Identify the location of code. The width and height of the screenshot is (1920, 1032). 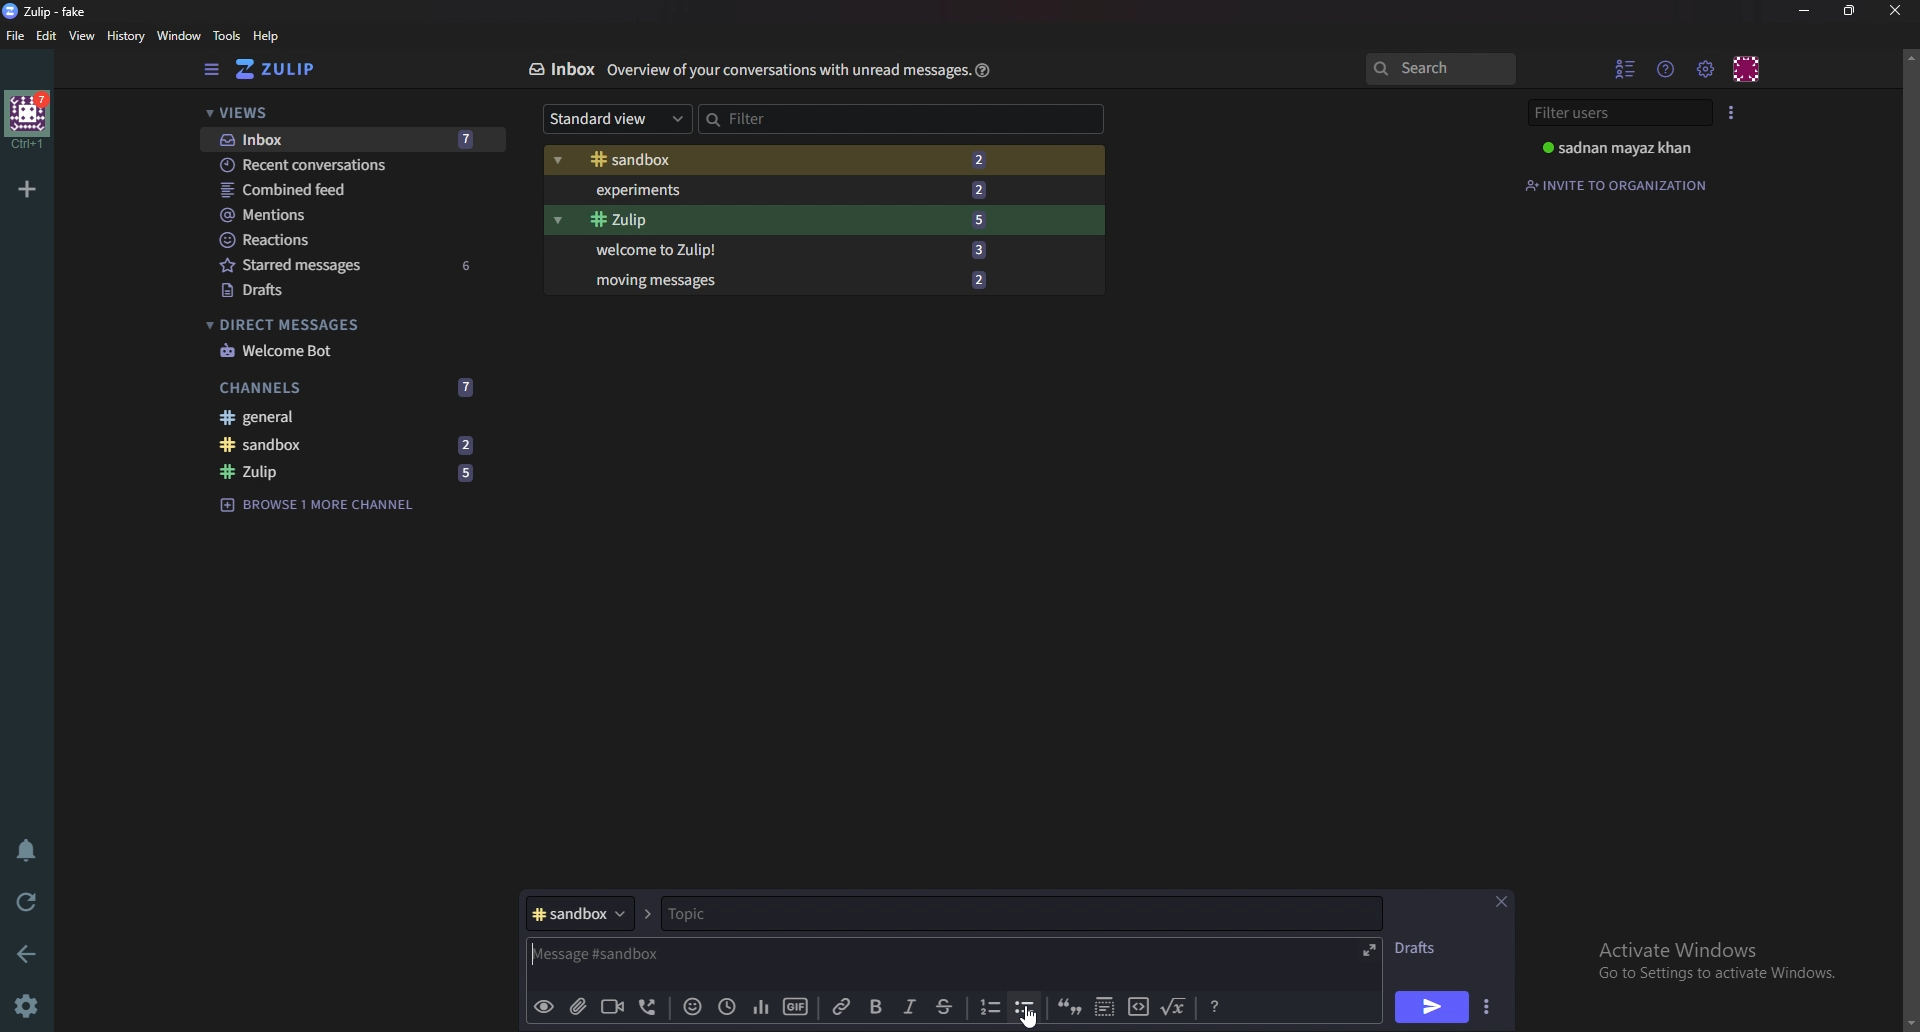
(1138, 1005).